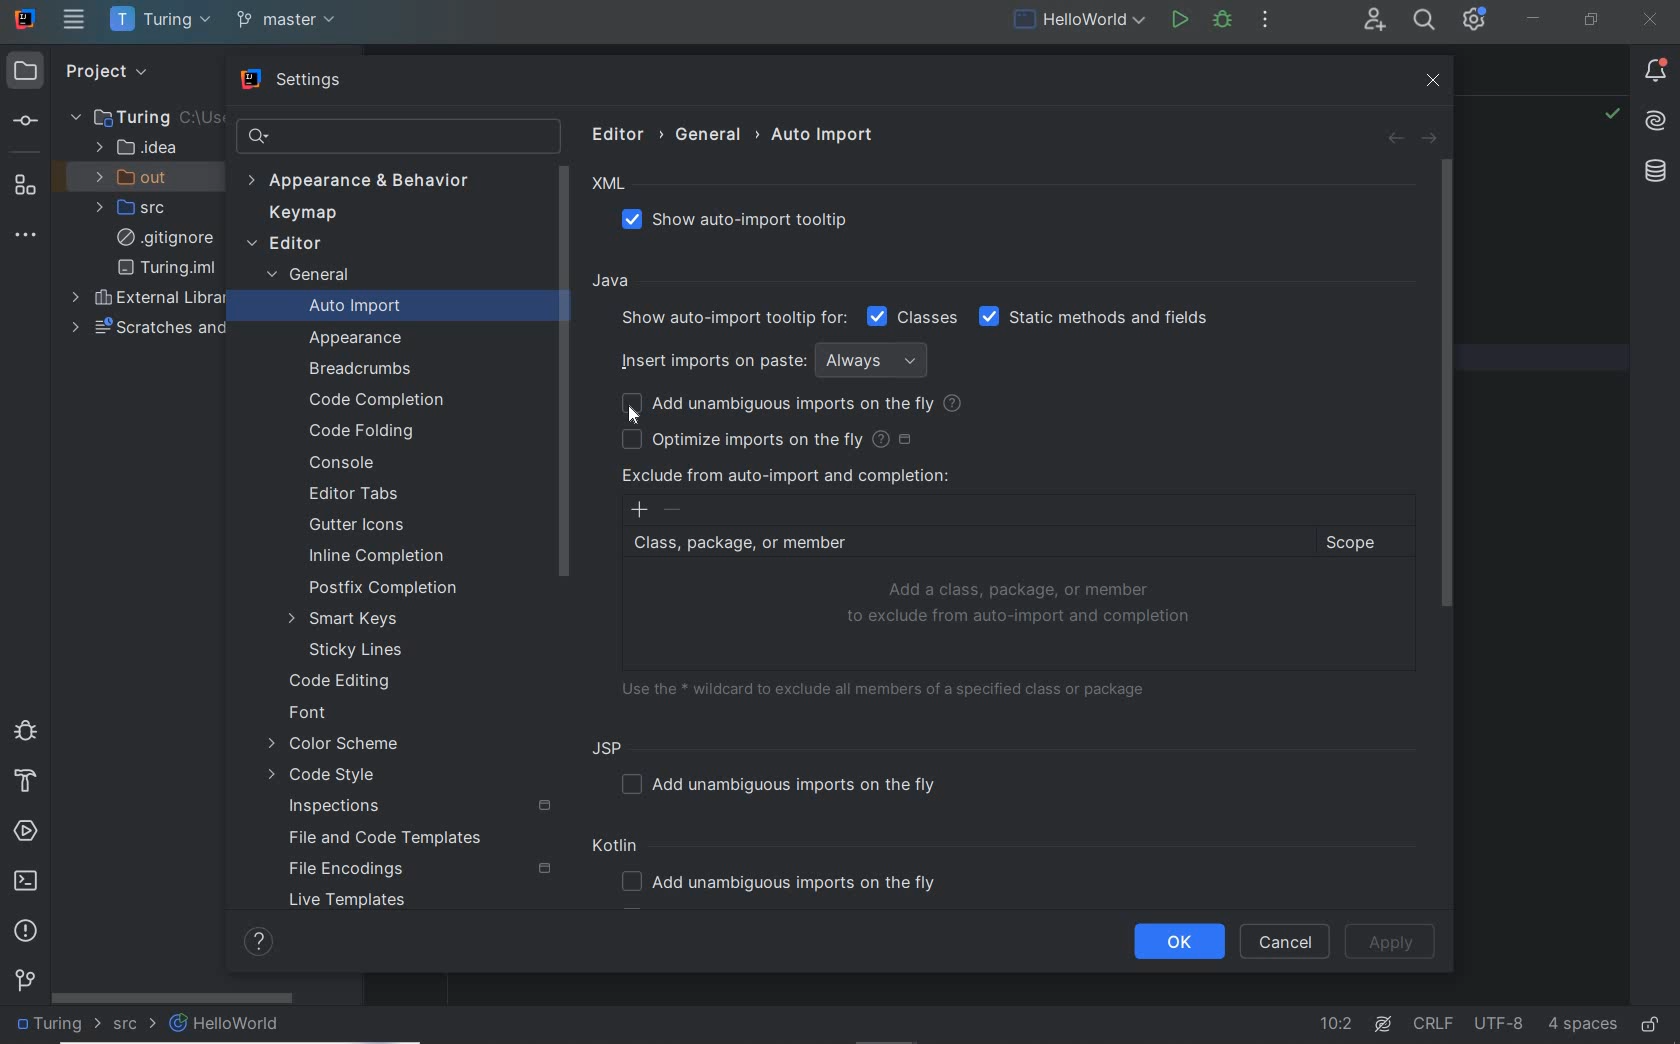 Image resolution: width=1680 pixels, height=1044 pixels. What do you see at coordinates (786, 884) in the screenshot?
I see `ADD UNAMBIGUOUS IMPORTS ON THE FLY` at bounding box center [786, 884].